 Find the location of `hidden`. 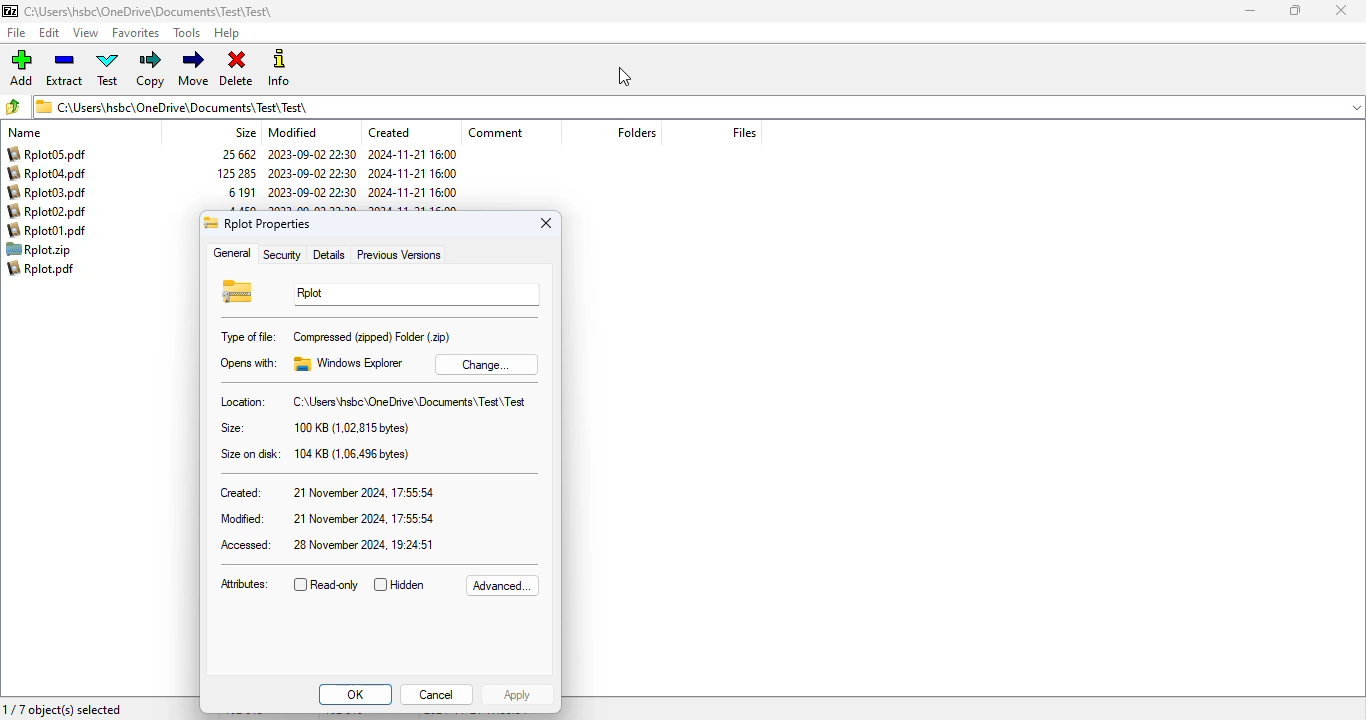

hidden is located at coordinates (400, 585).